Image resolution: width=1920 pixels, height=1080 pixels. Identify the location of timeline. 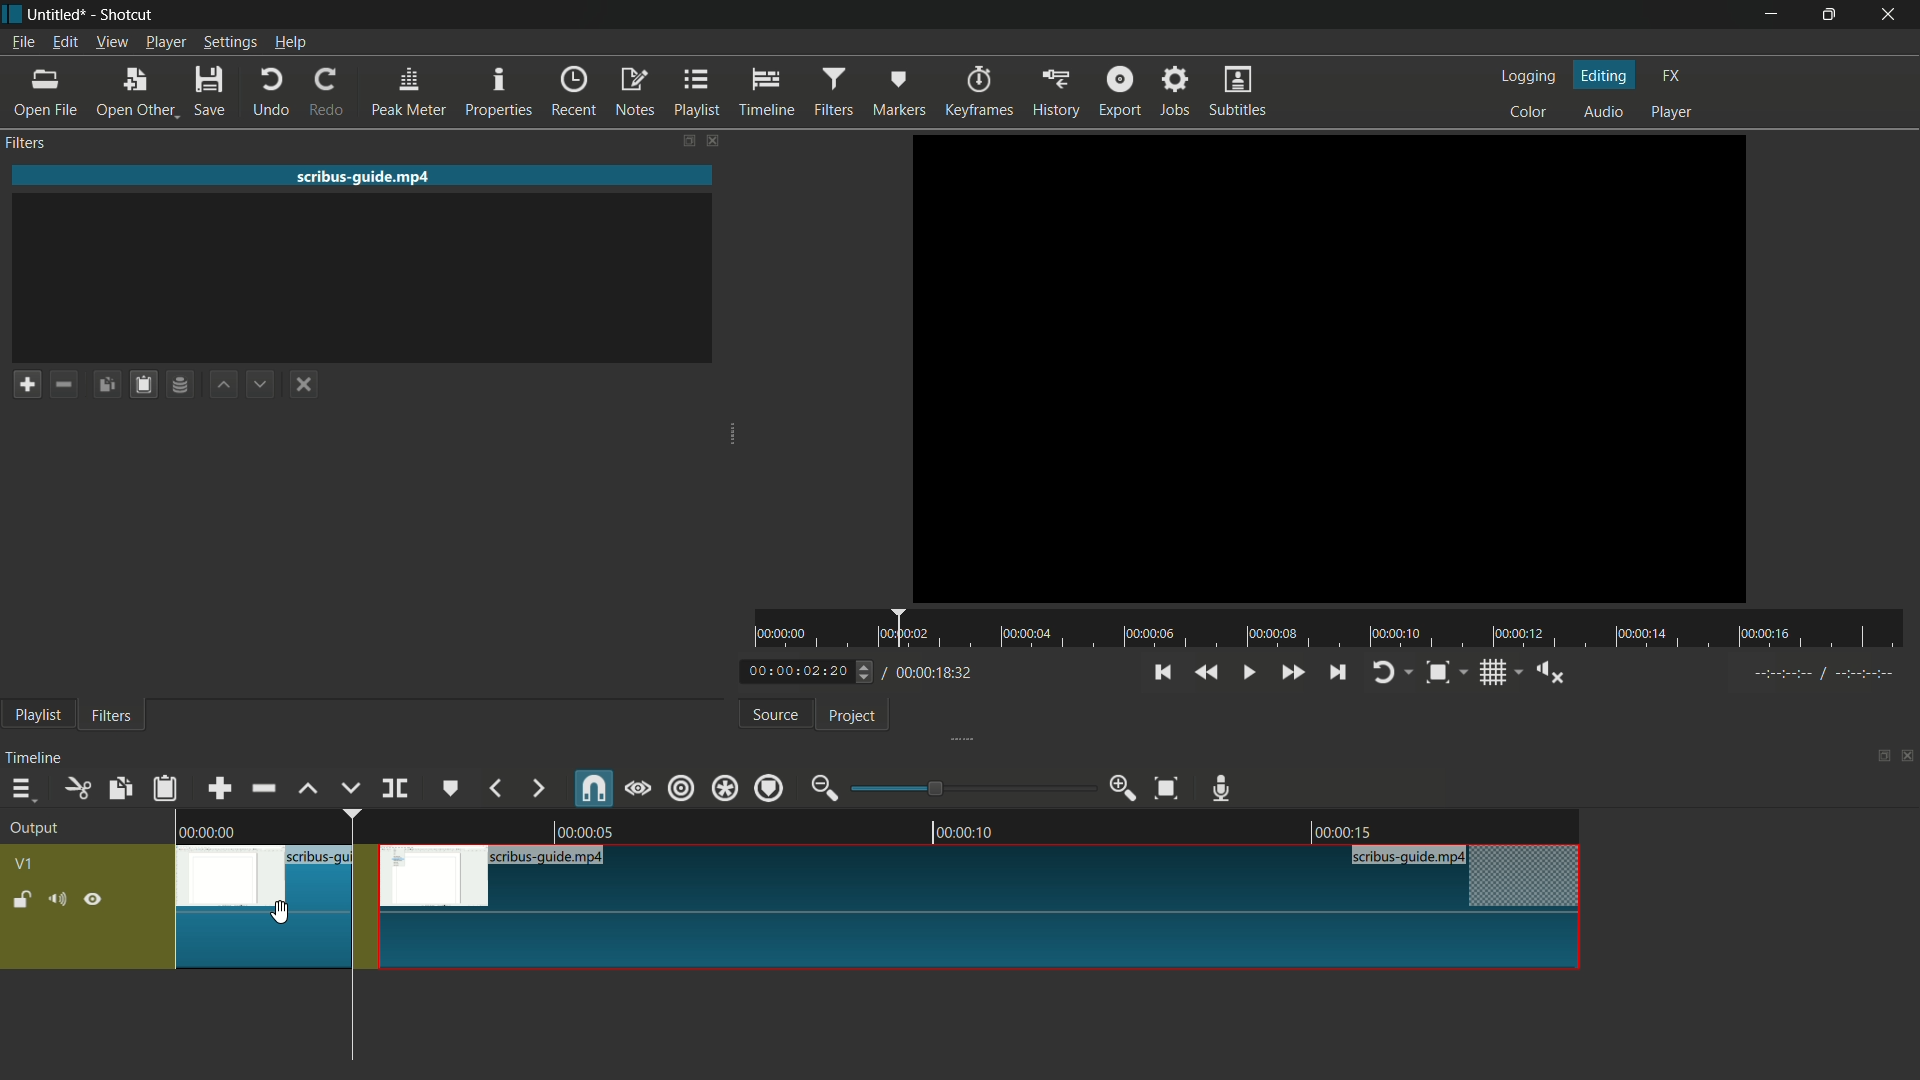
(769, 92).